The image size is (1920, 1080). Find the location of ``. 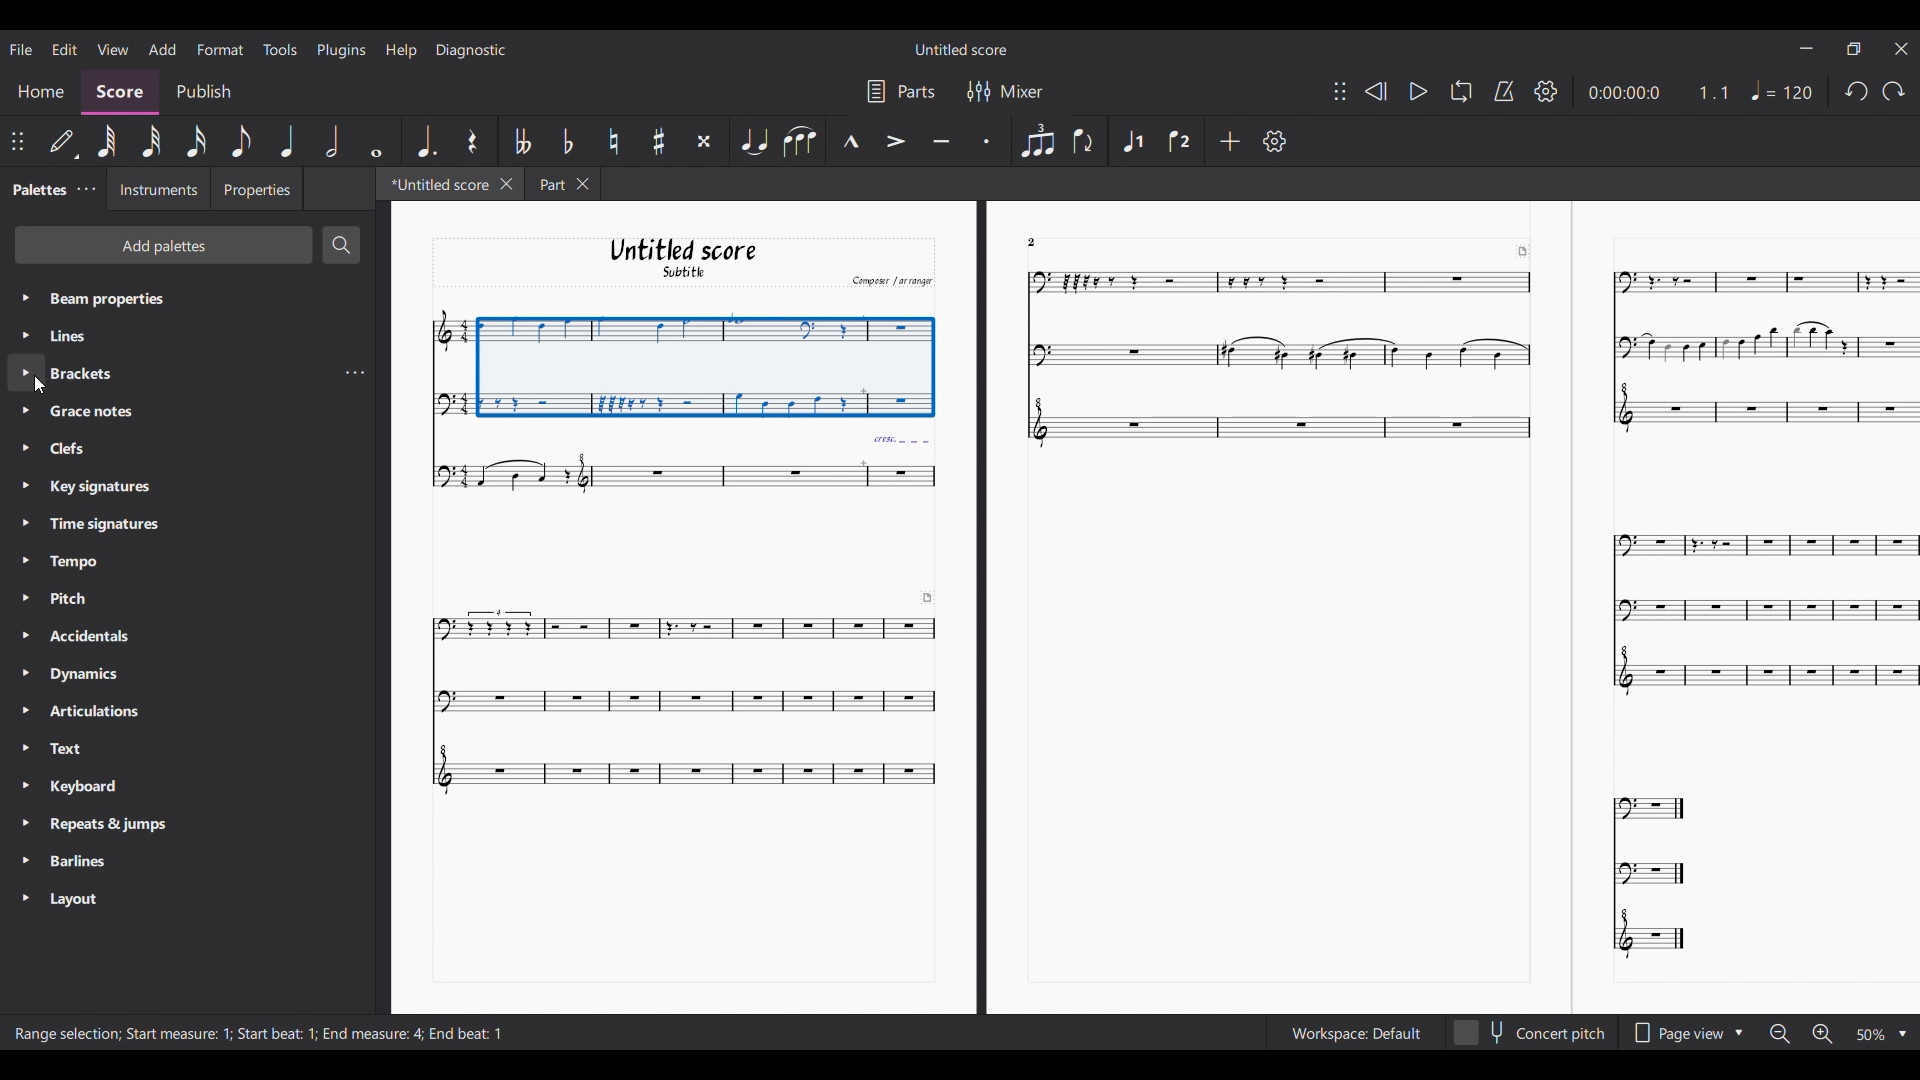

 is located at coordinates (689, 700).